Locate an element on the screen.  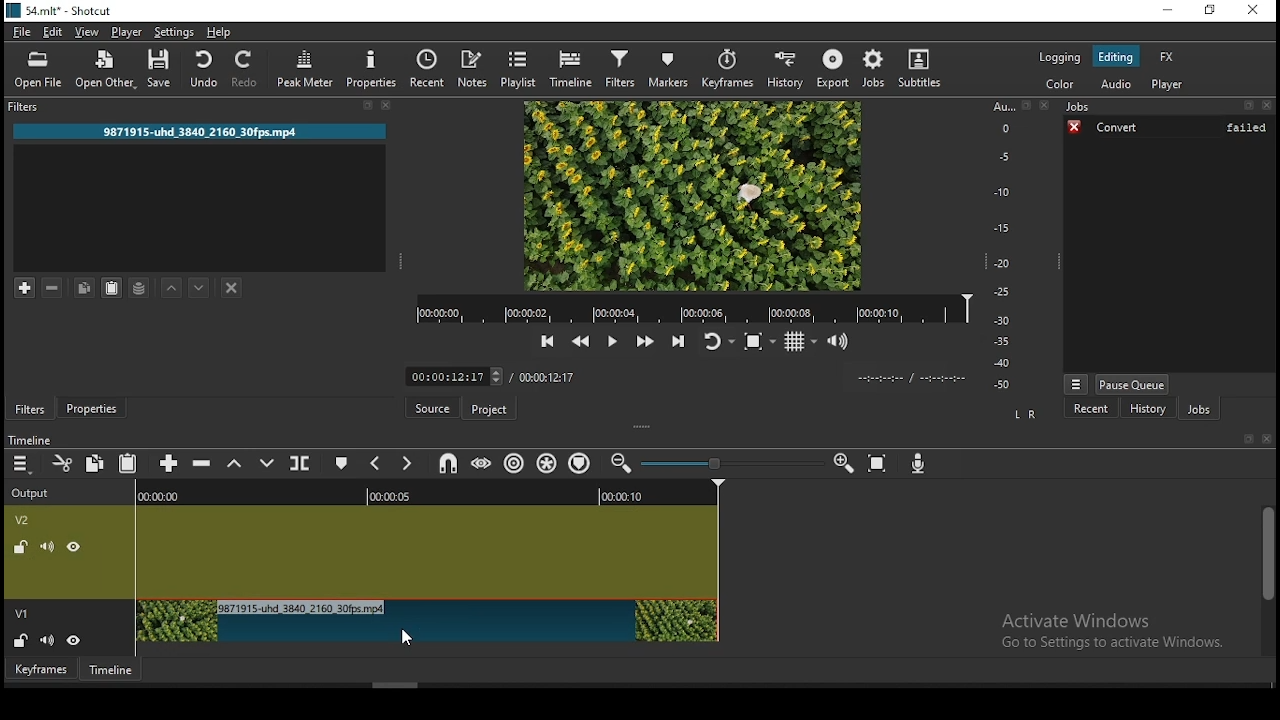
recent is located at coordinates (430, 69).